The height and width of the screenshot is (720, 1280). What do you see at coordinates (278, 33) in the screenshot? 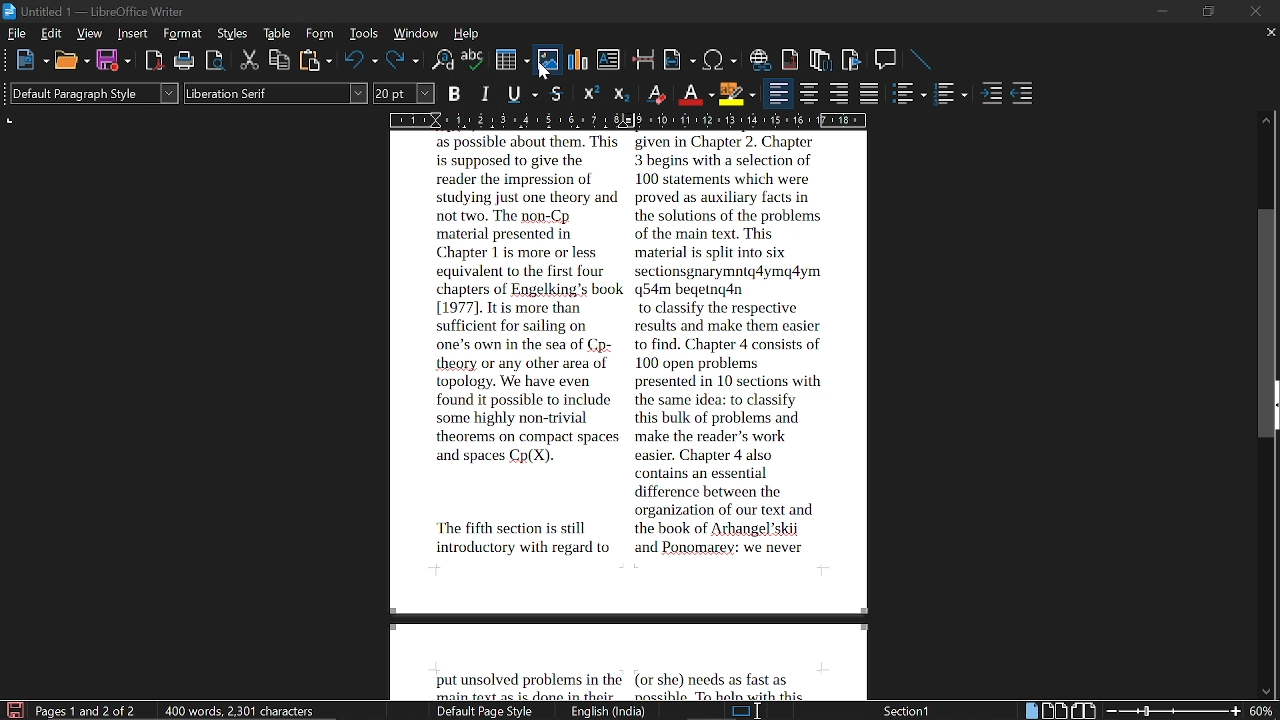
I see `table` at bounding box center [278, 33].